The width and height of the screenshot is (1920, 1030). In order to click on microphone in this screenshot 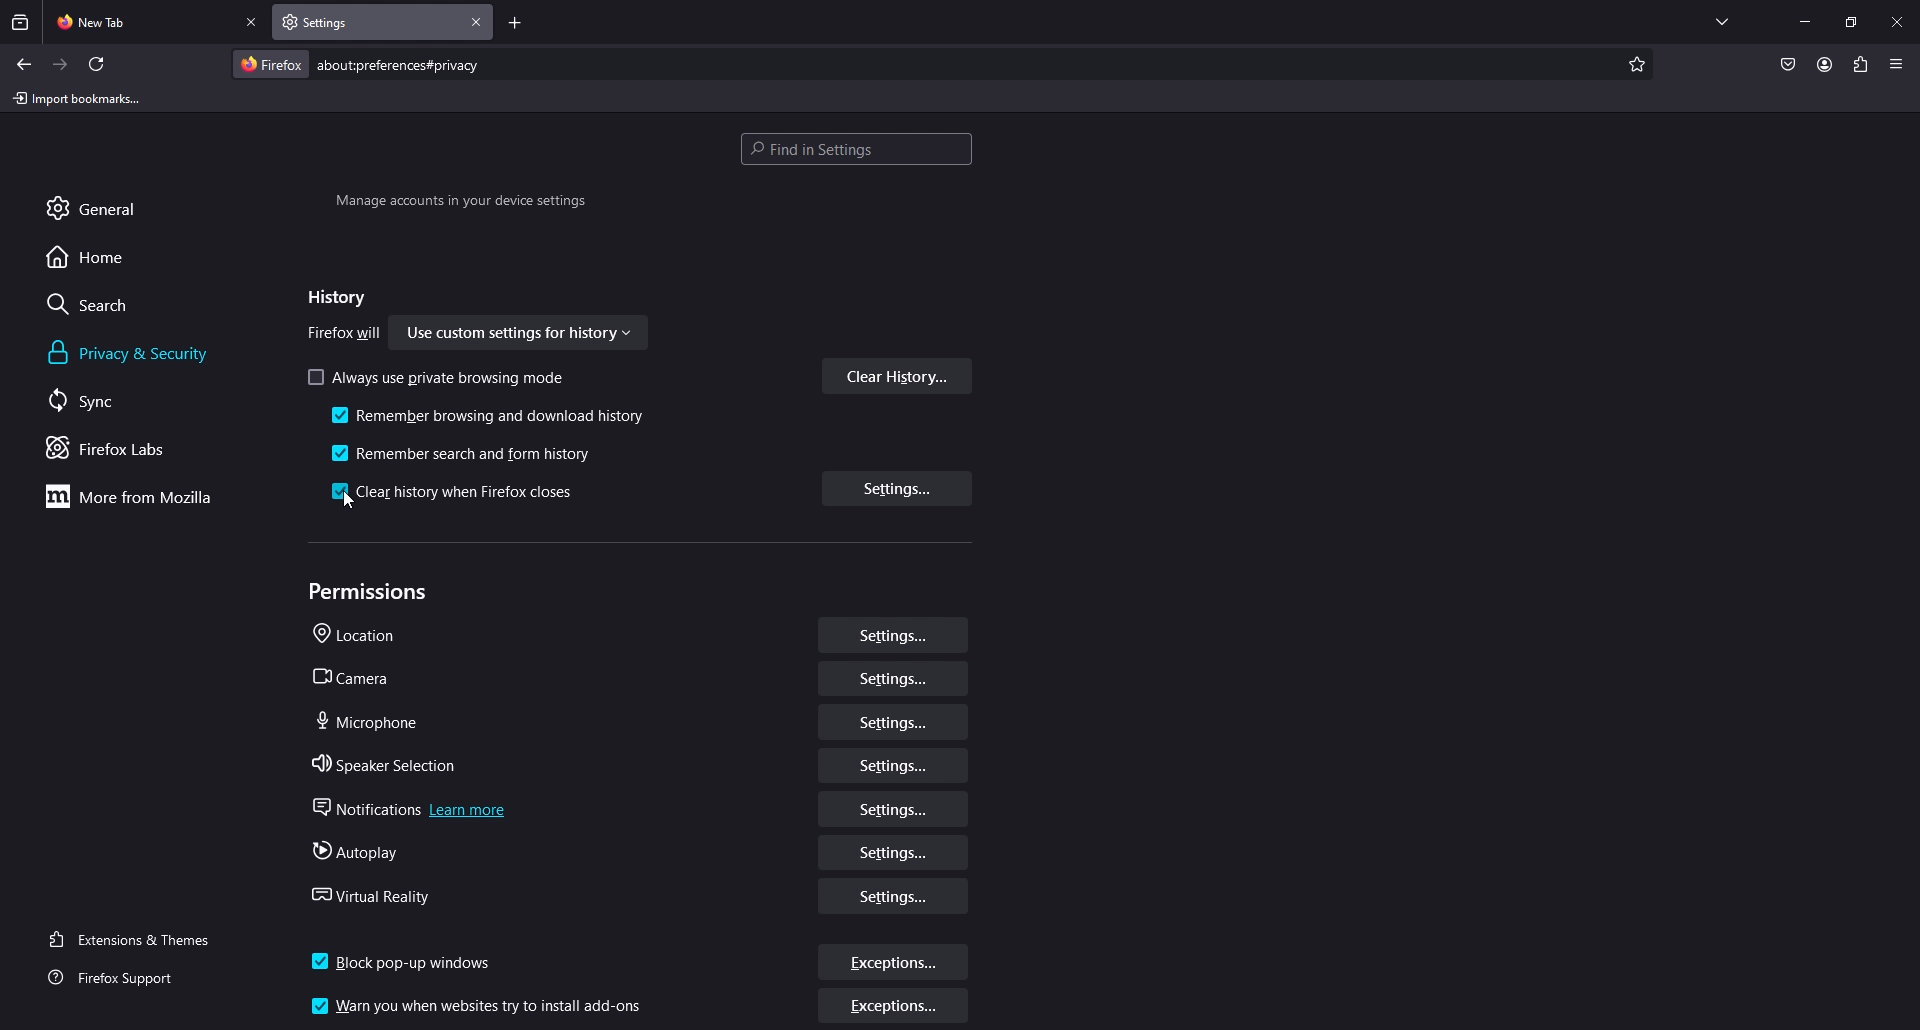, I will do `click(369, 719)`.